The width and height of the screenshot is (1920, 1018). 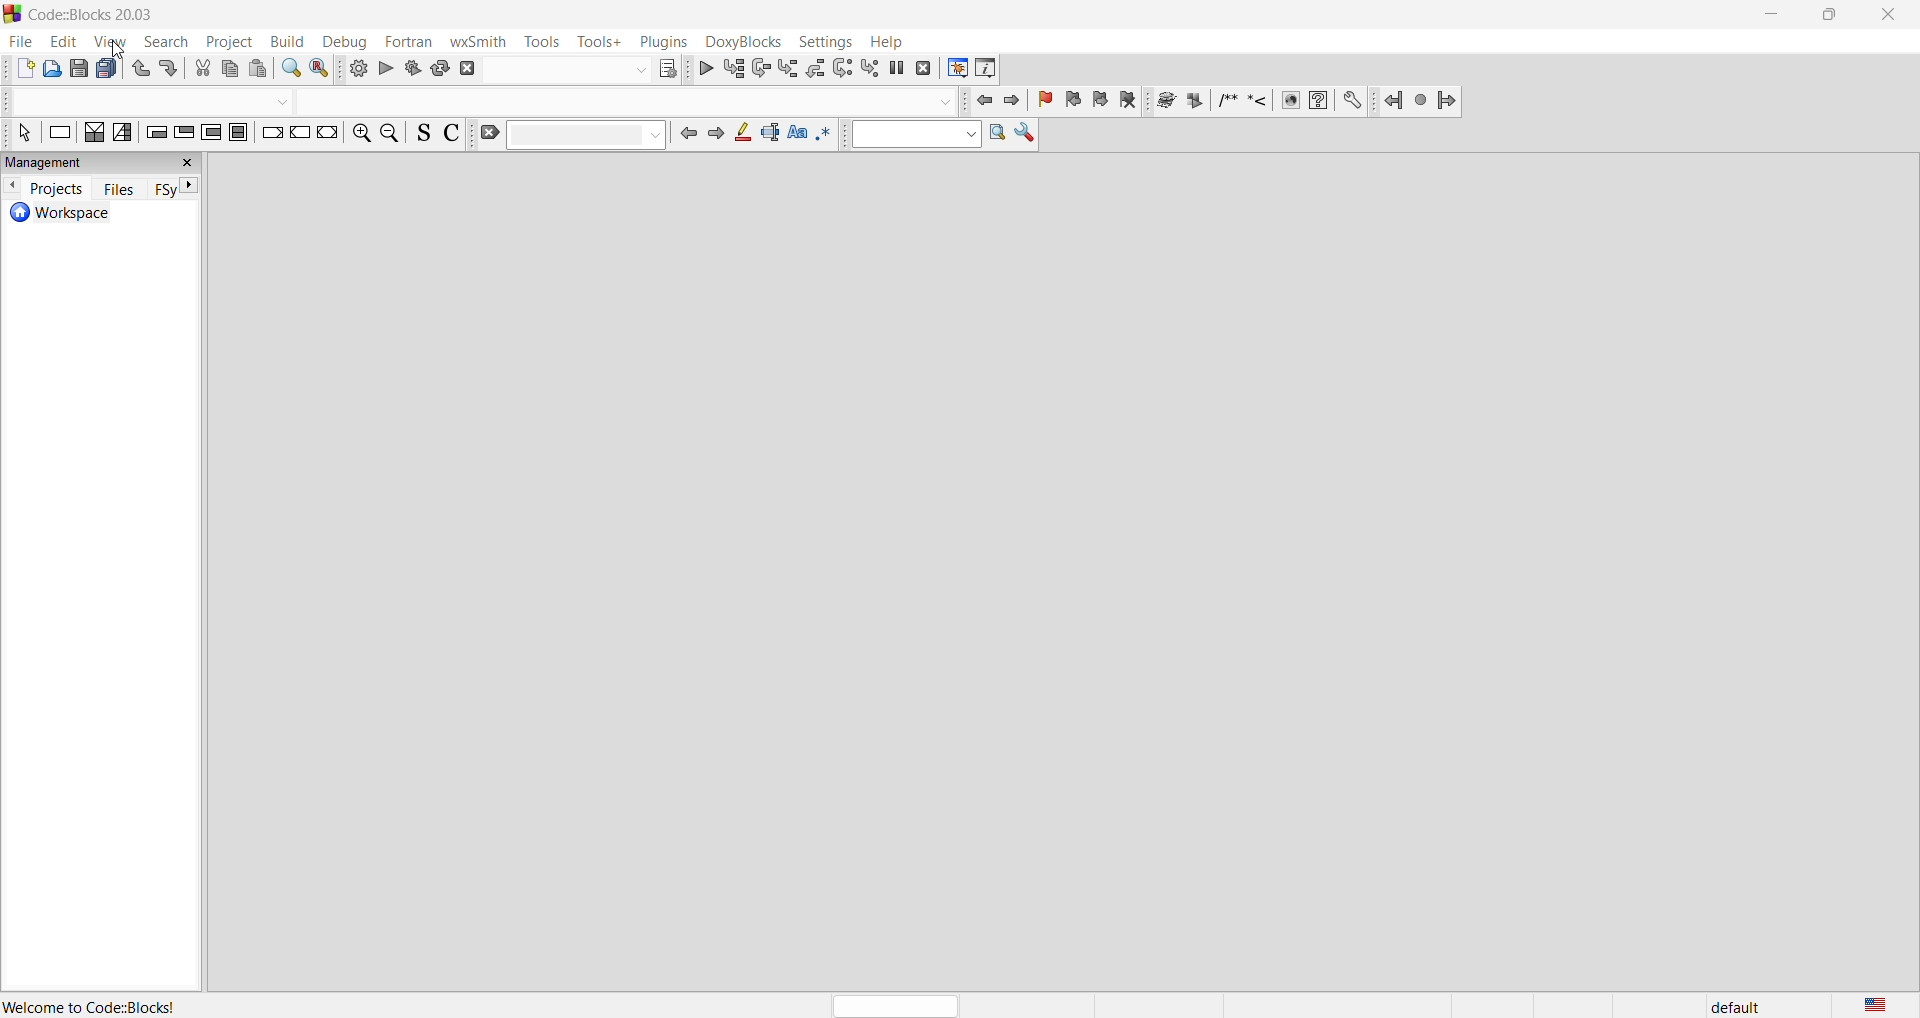 What do you see at coordinates (955, 68) in the screenshot?
I see `debugging window ` at bounding box center [955, 68].